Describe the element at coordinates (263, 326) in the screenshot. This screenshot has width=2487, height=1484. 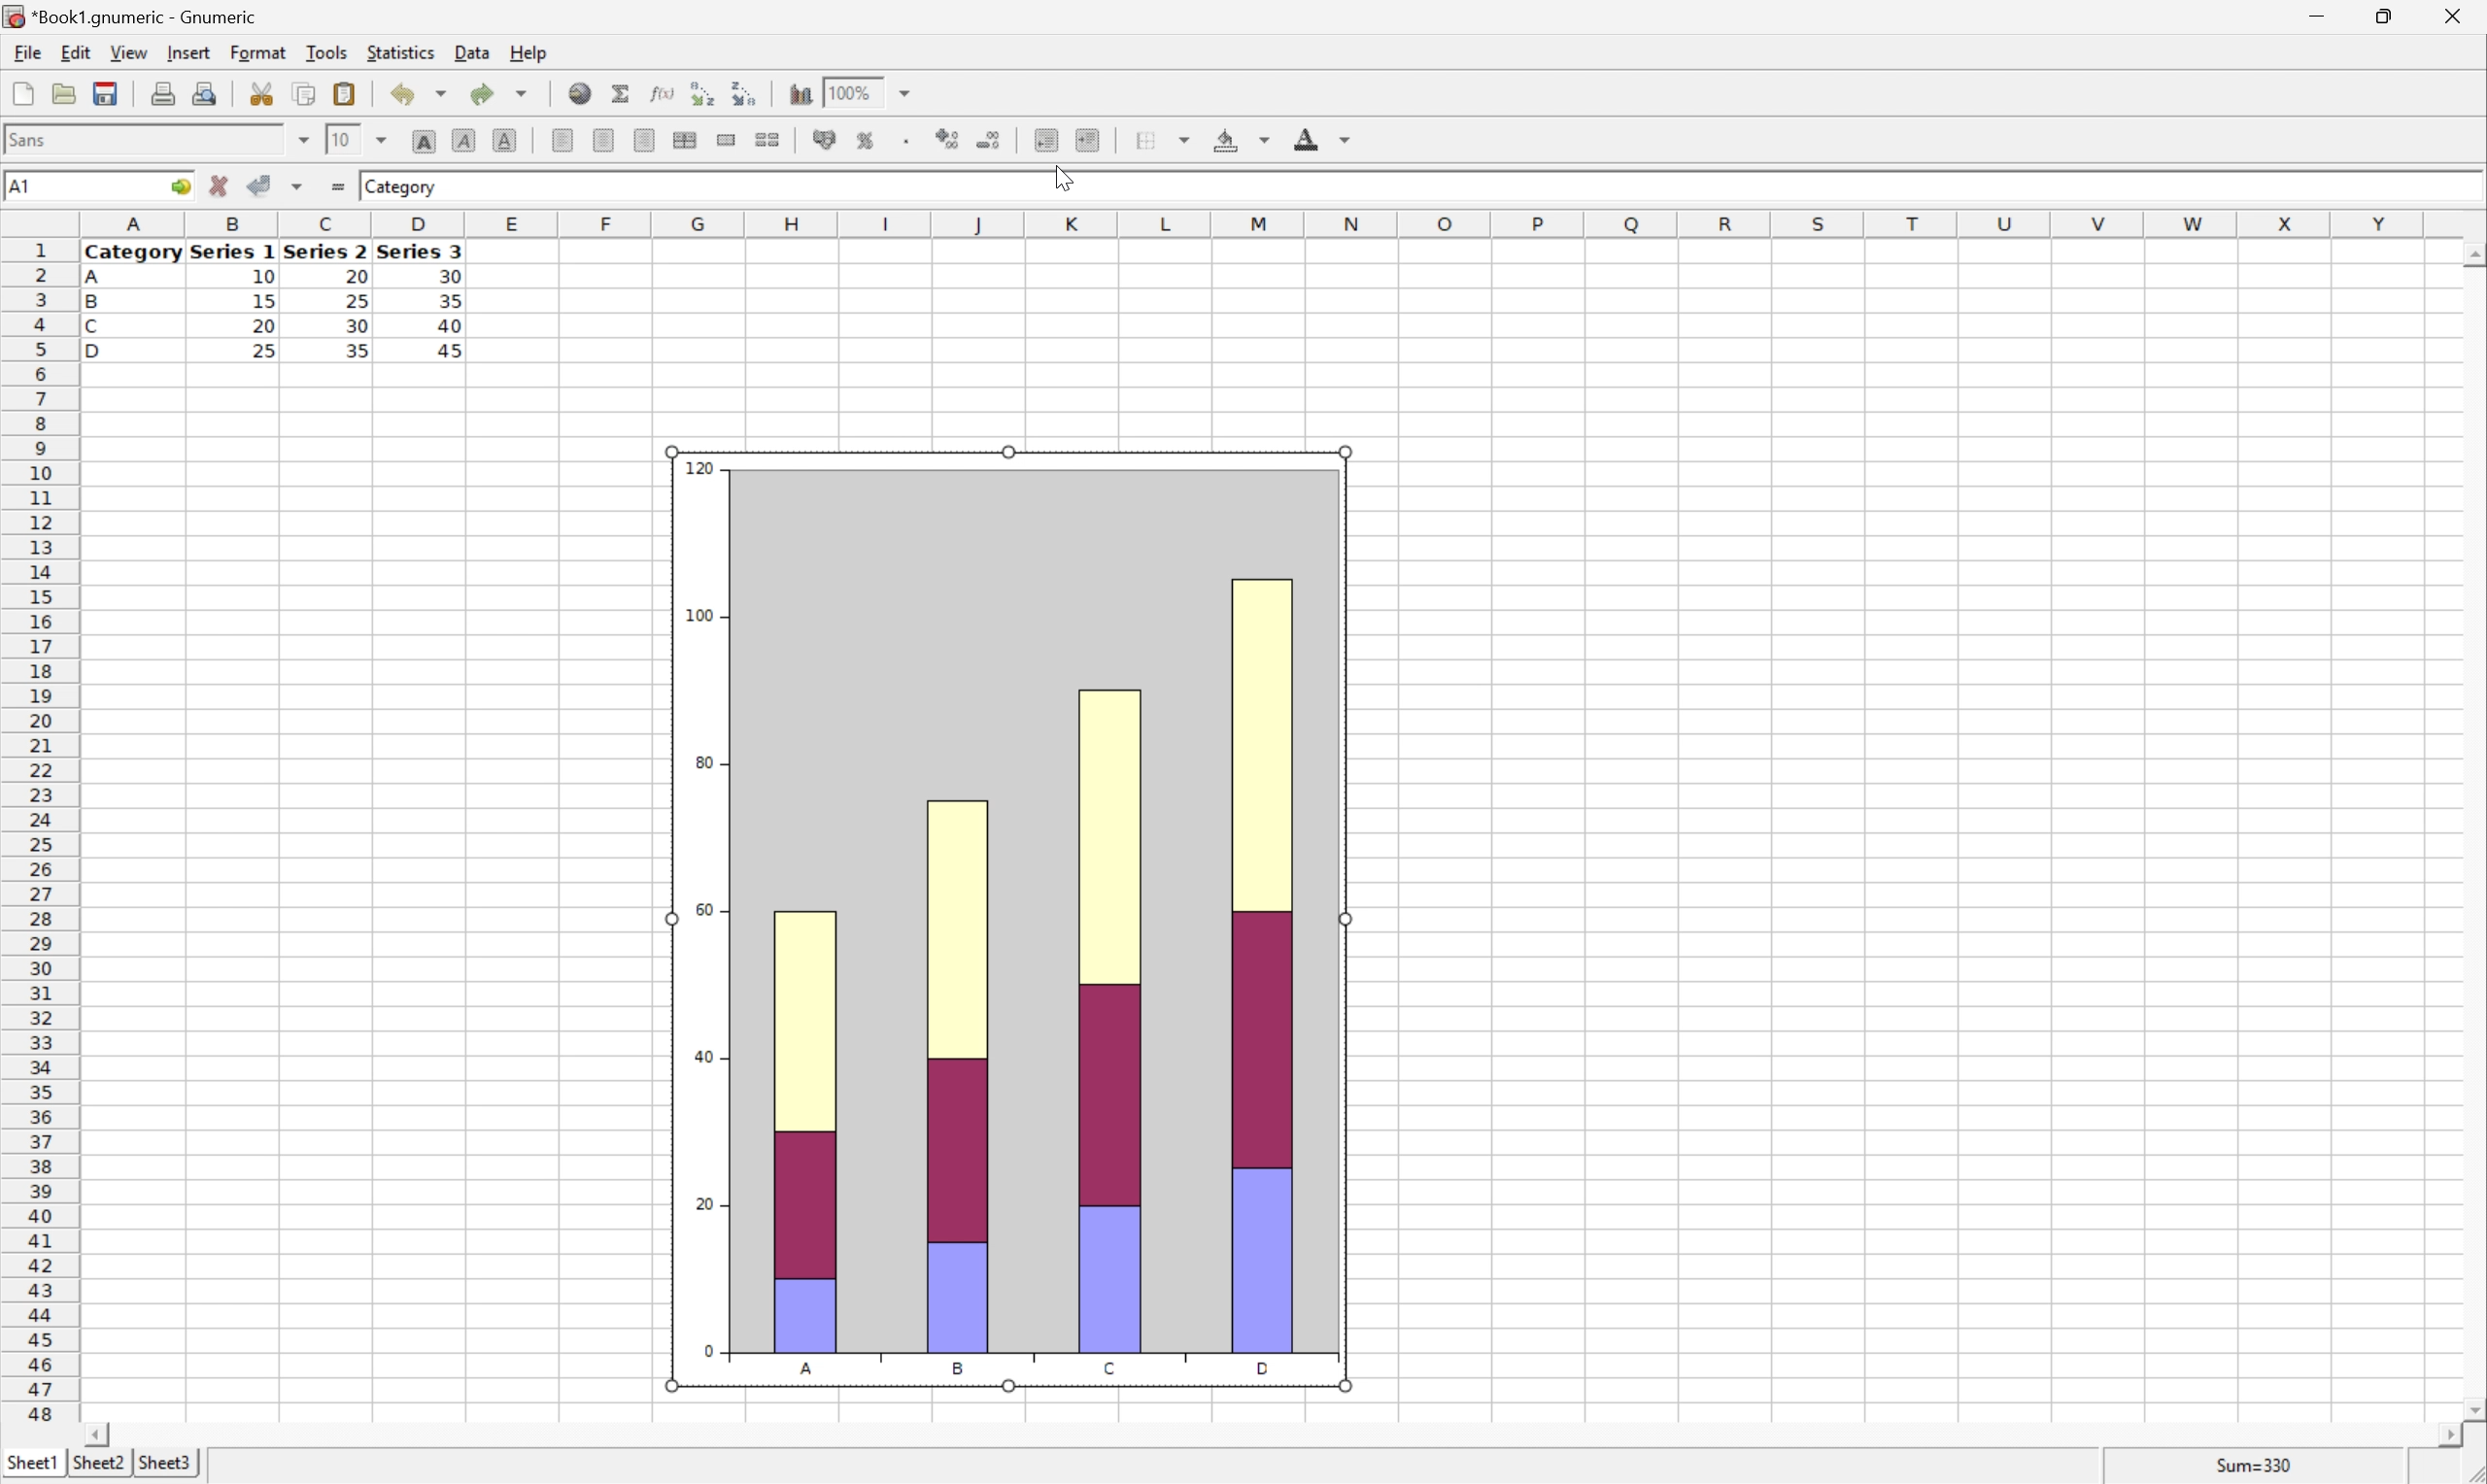
I see `20` at that location.